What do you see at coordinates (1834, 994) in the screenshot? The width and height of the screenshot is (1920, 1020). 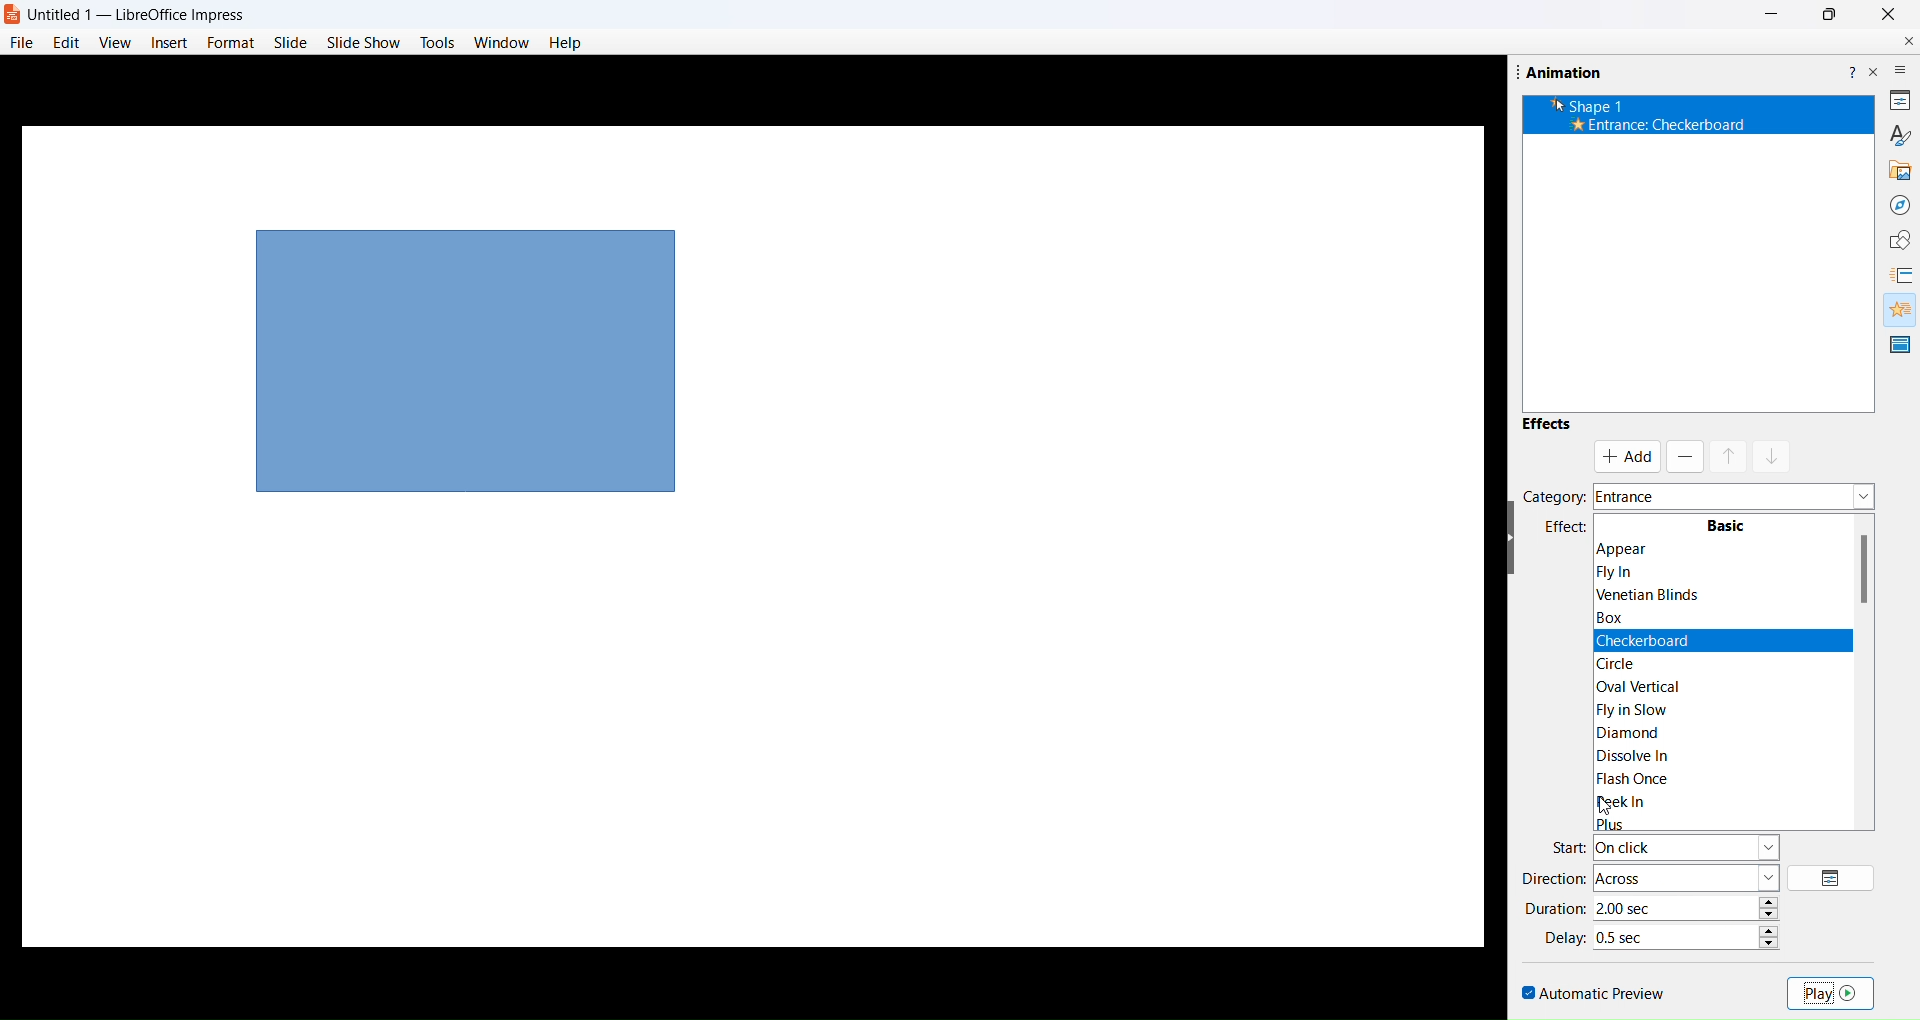 I see `play` at bounding box center [1834, 994].